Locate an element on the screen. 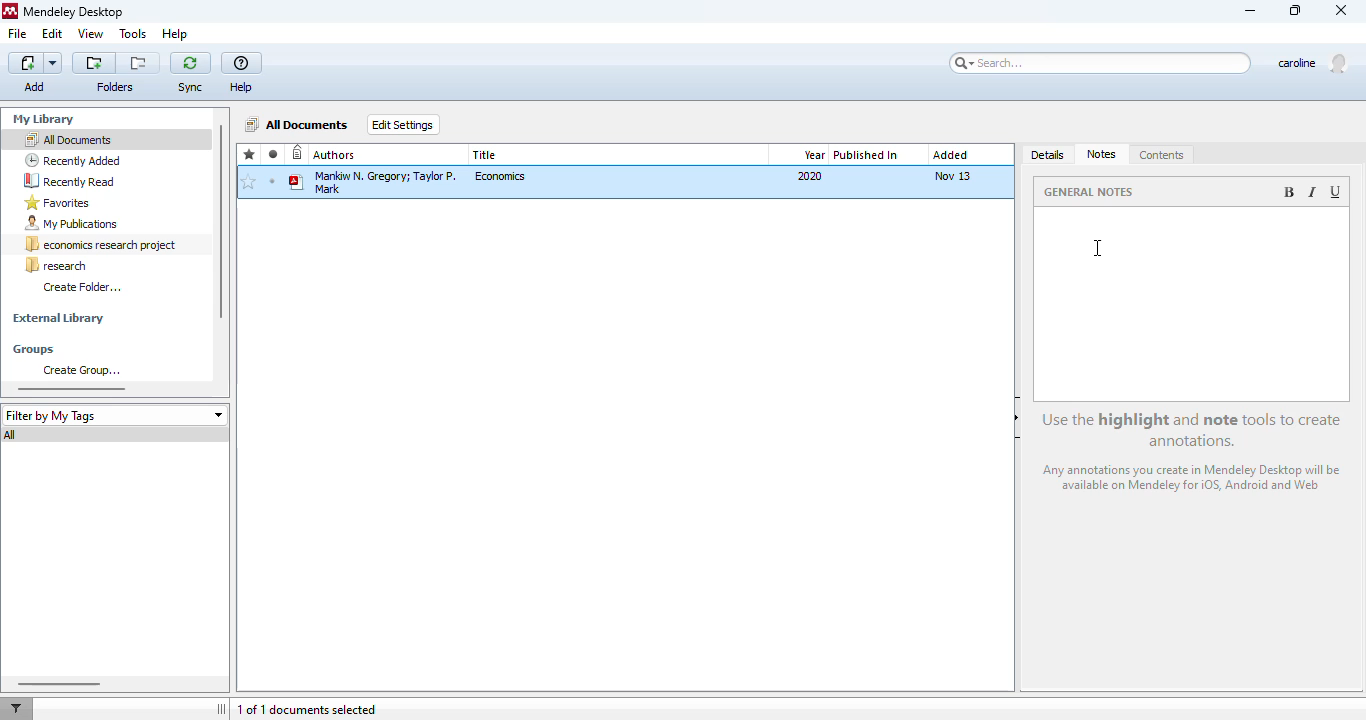  authors is located at coordinates (335, 155).